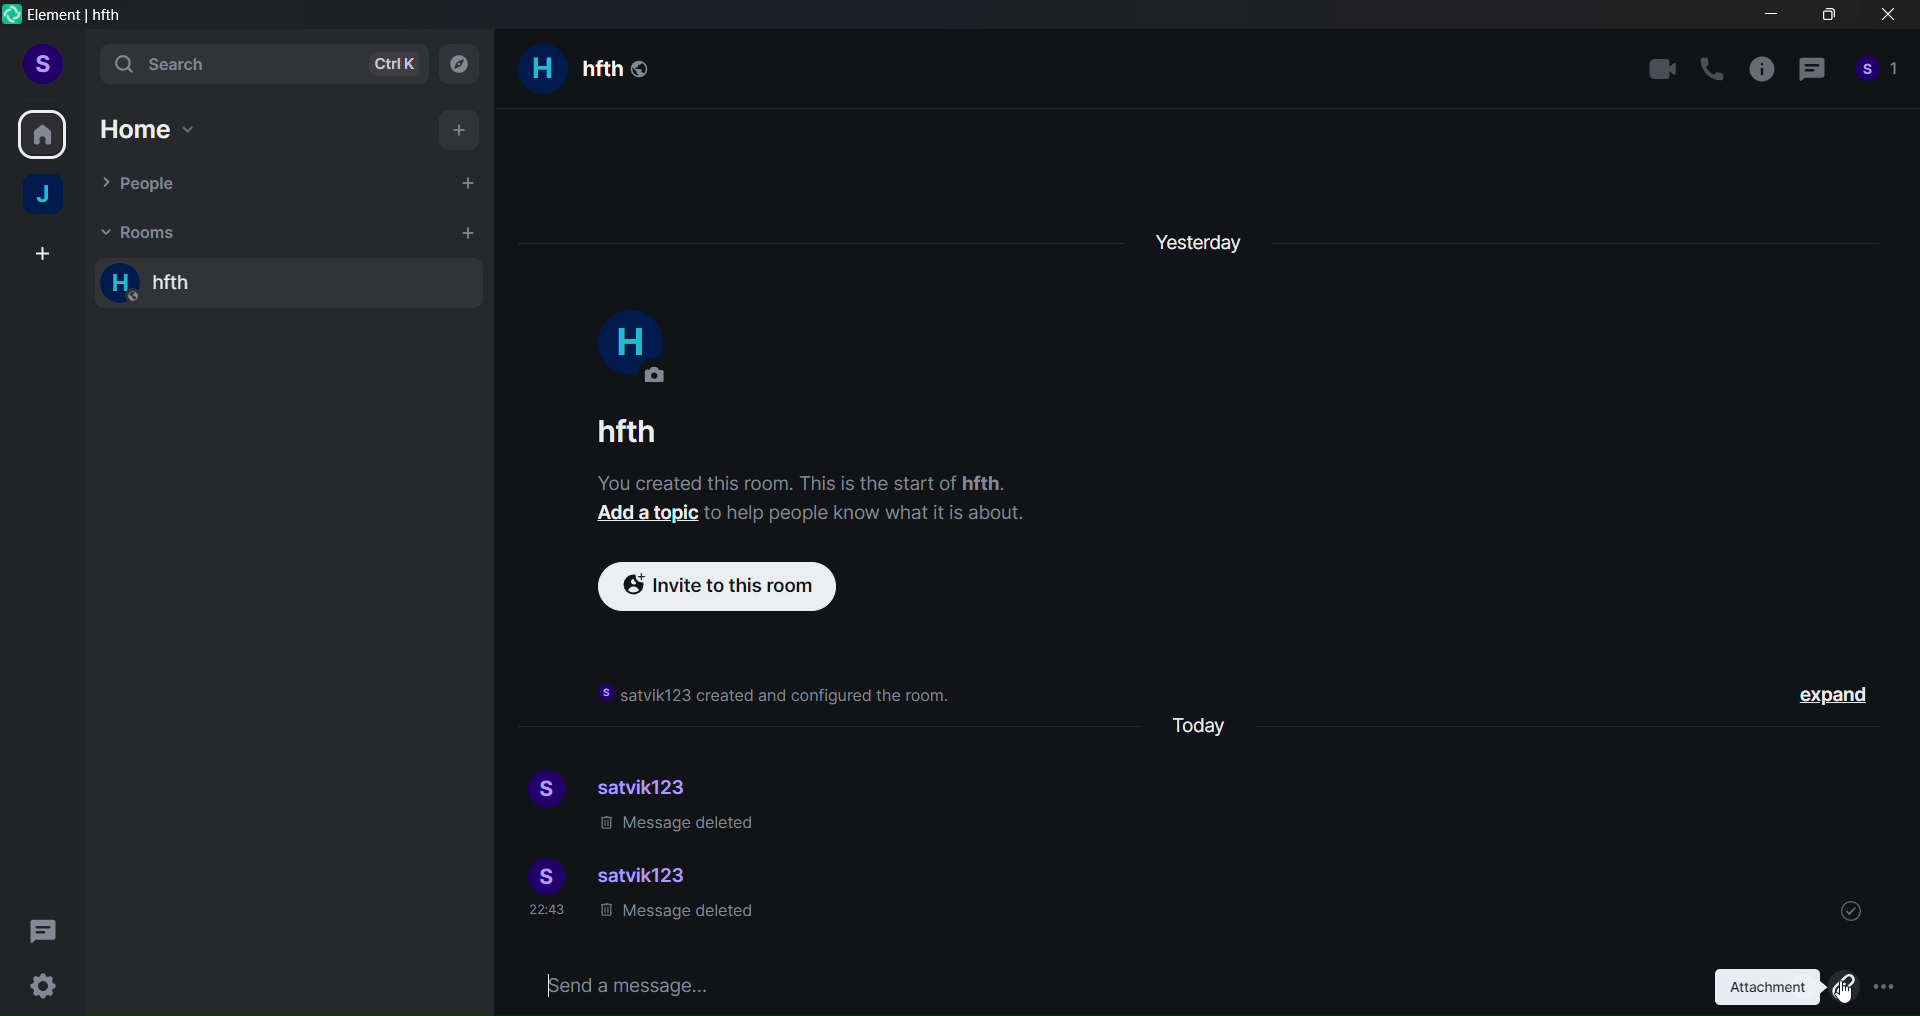 This screenshot has height=1016, width=1920. I want to click on search, so click(259, 66).